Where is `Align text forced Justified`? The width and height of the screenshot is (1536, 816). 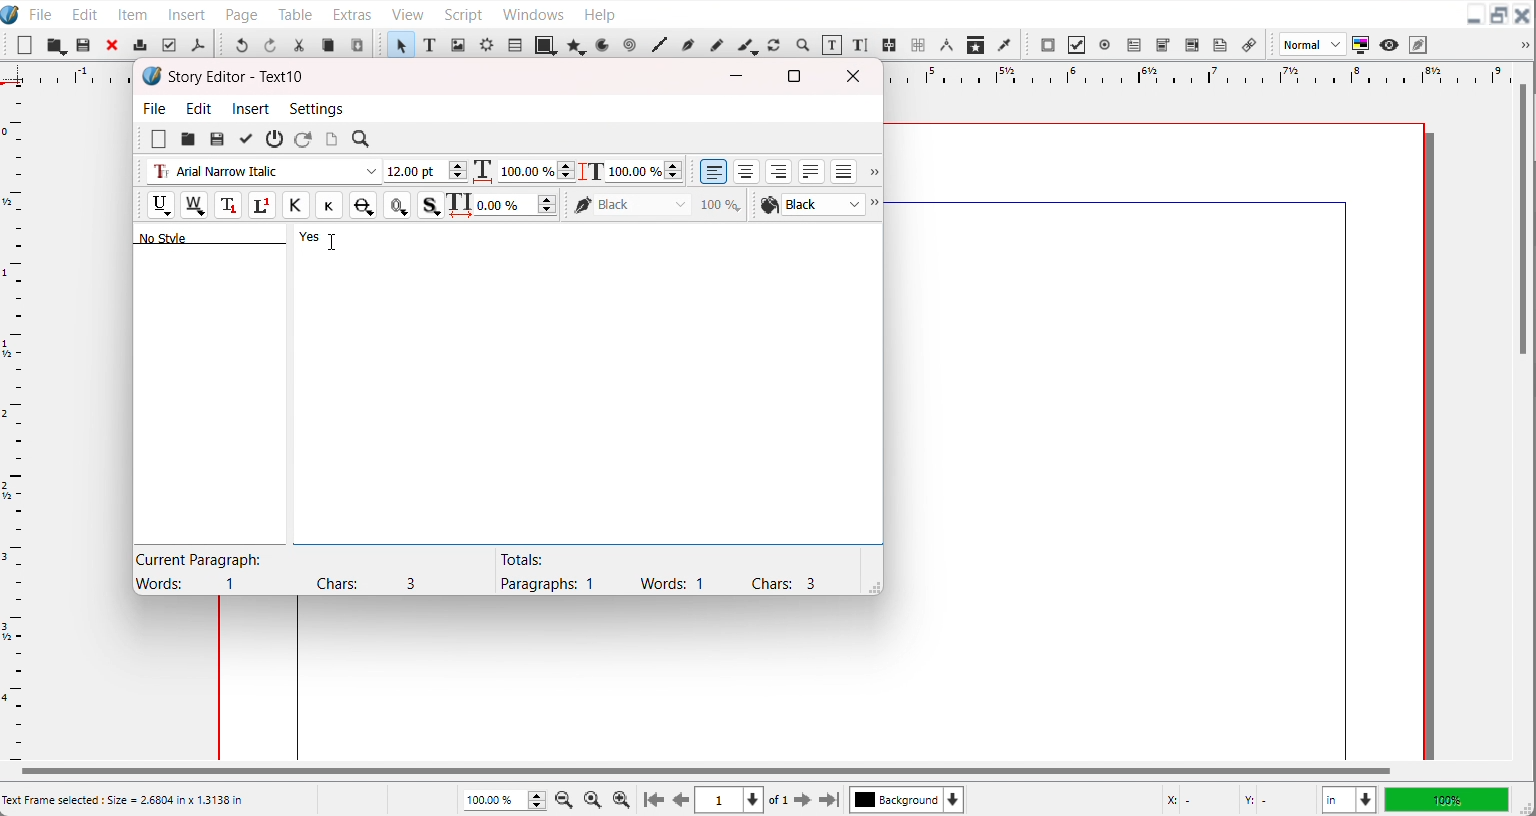
Align text forced Justified is located at coordinates (844, 171).